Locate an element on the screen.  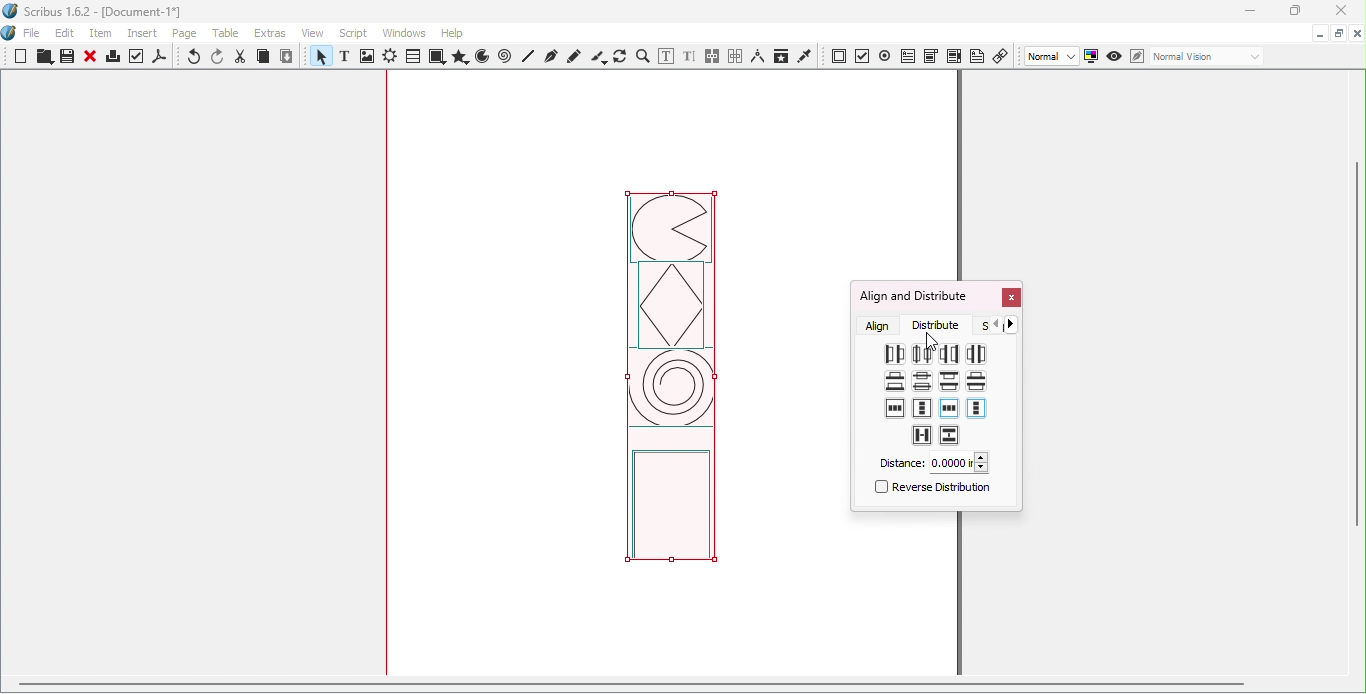
image aligned is located at coordinates (671, 385).